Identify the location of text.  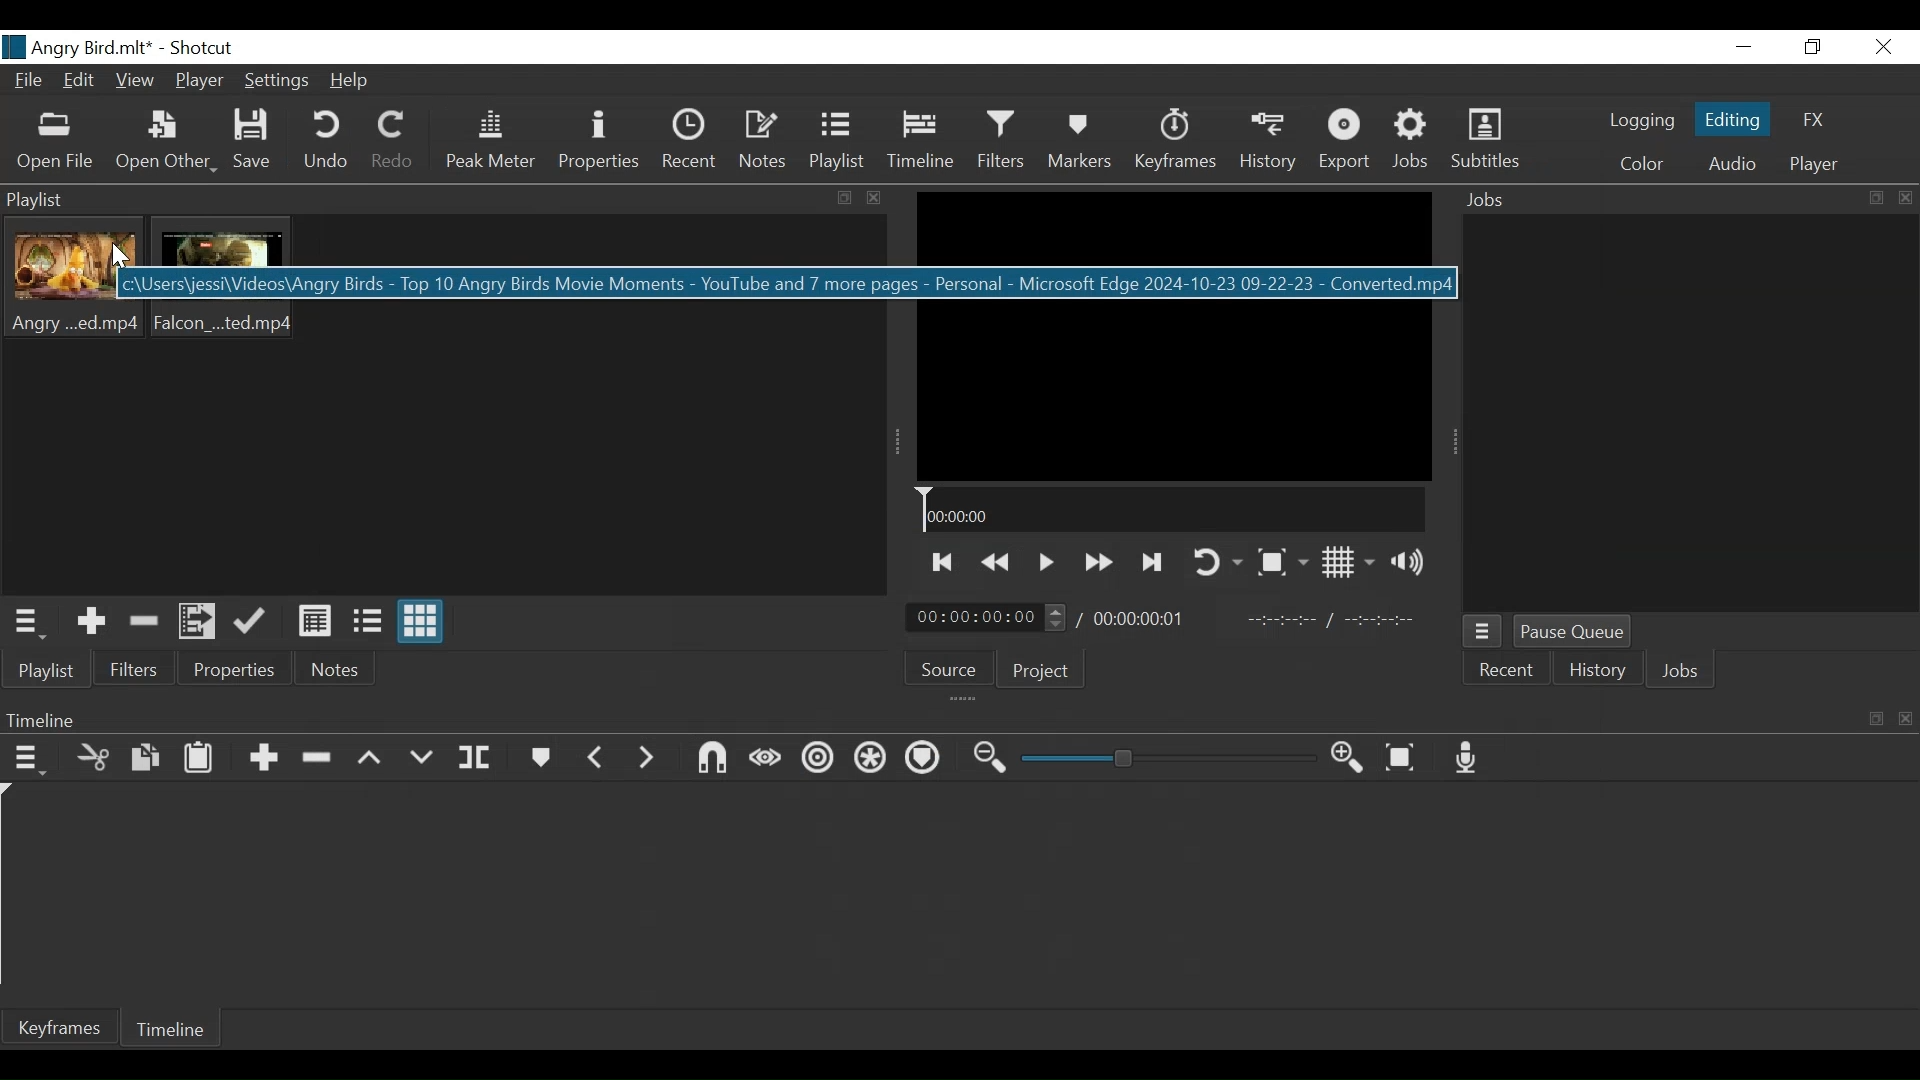
(607, 282).